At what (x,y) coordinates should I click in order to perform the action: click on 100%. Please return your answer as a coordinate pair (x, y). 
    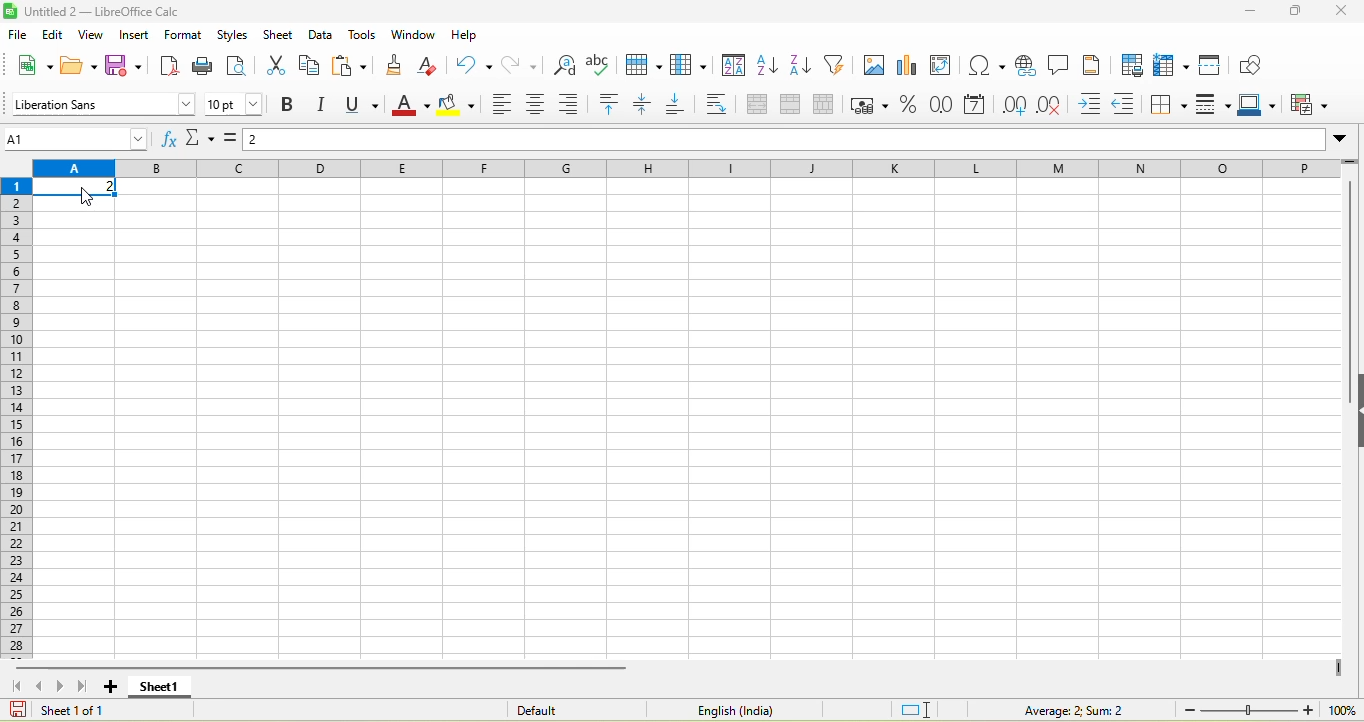
    Looking at the image, I should click on (1339, 709).